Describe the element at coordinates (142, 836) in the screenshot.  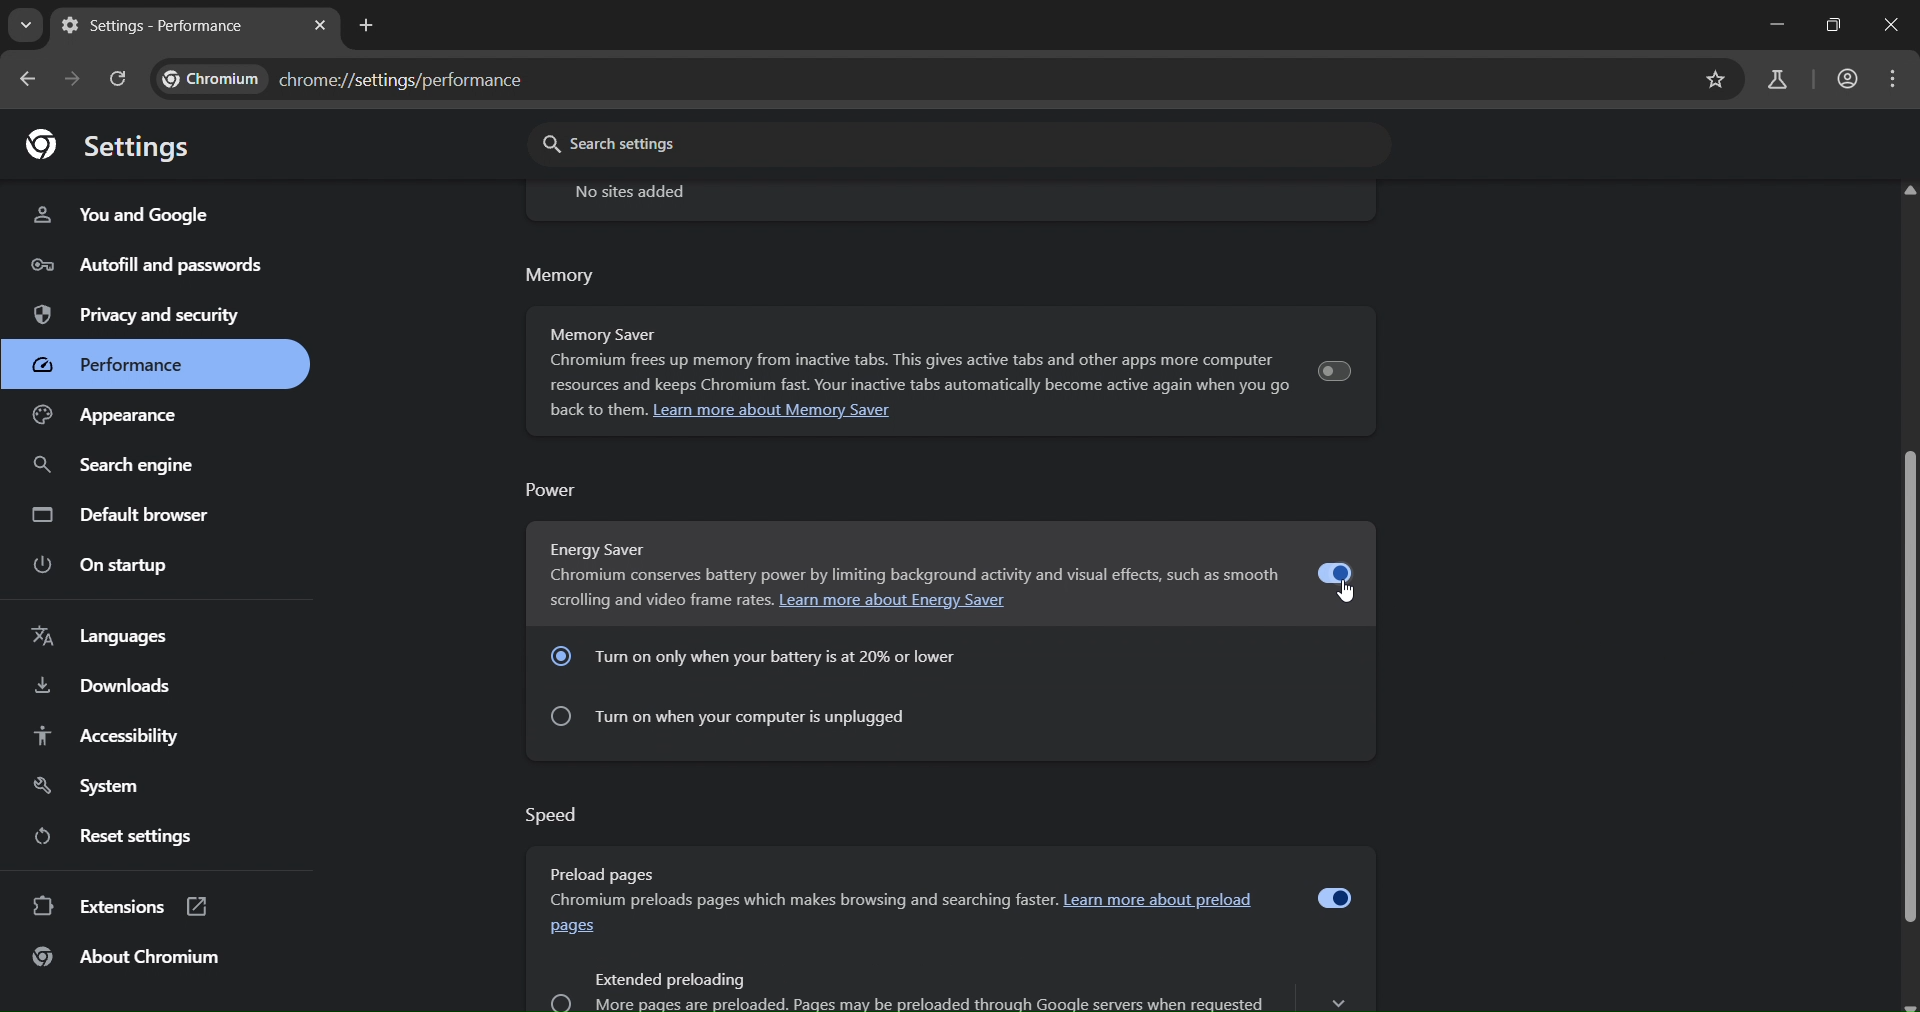
I see `reset settings` at that location.